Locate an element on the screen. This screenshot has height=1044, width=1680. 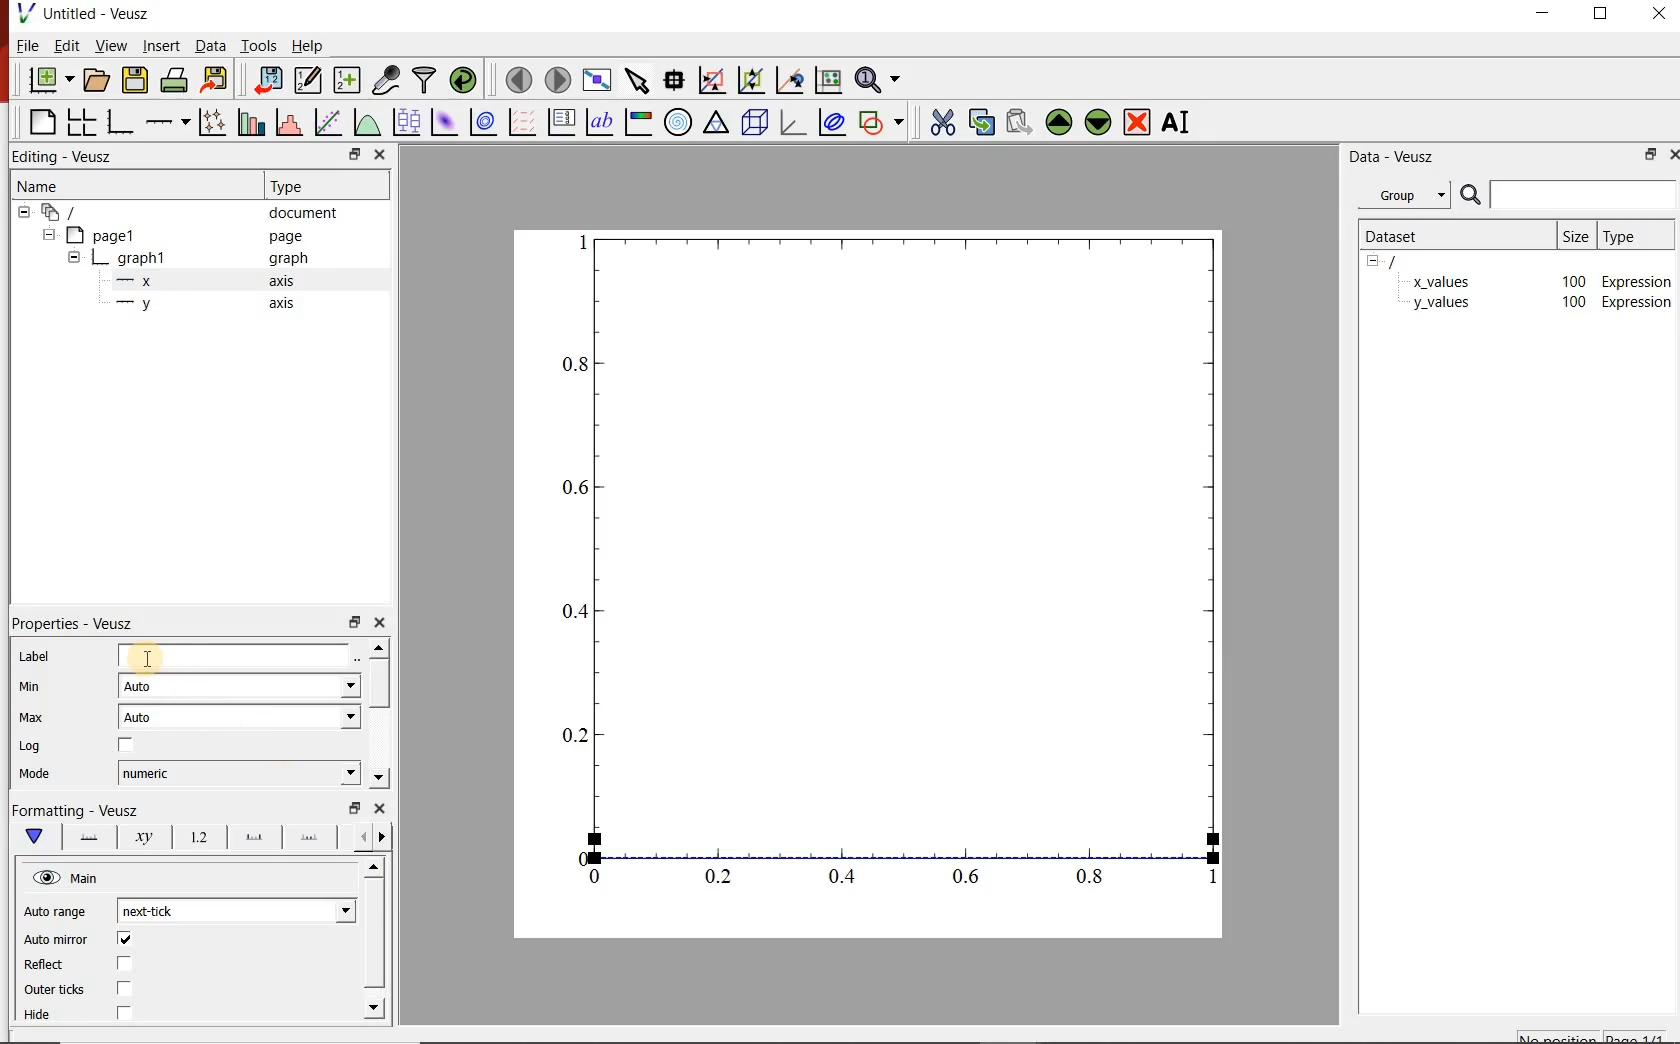
plot covariance ellipse is located at coordinates (830, 122).